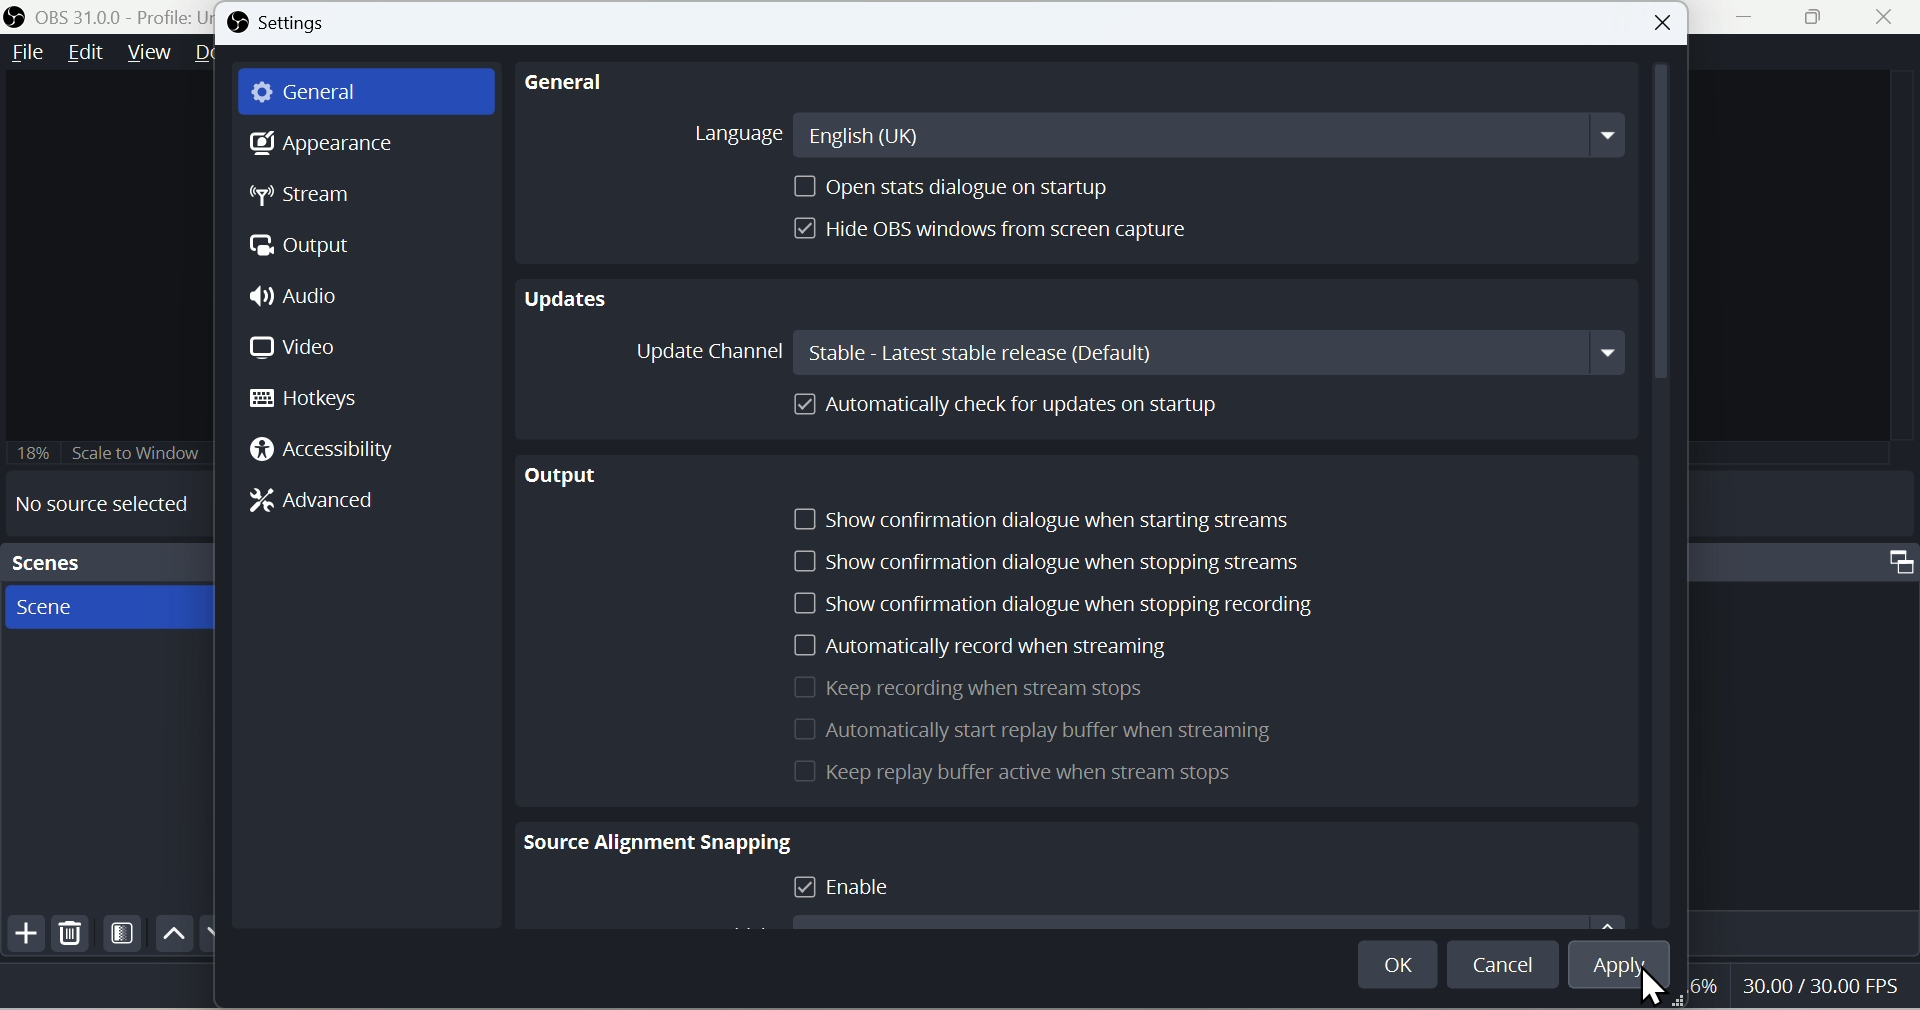  What do you see at coordinates (1055, 519) in the screenshot?
I see `Show confirmation dialogue when starting streams` at bounding box center [1055, 519].